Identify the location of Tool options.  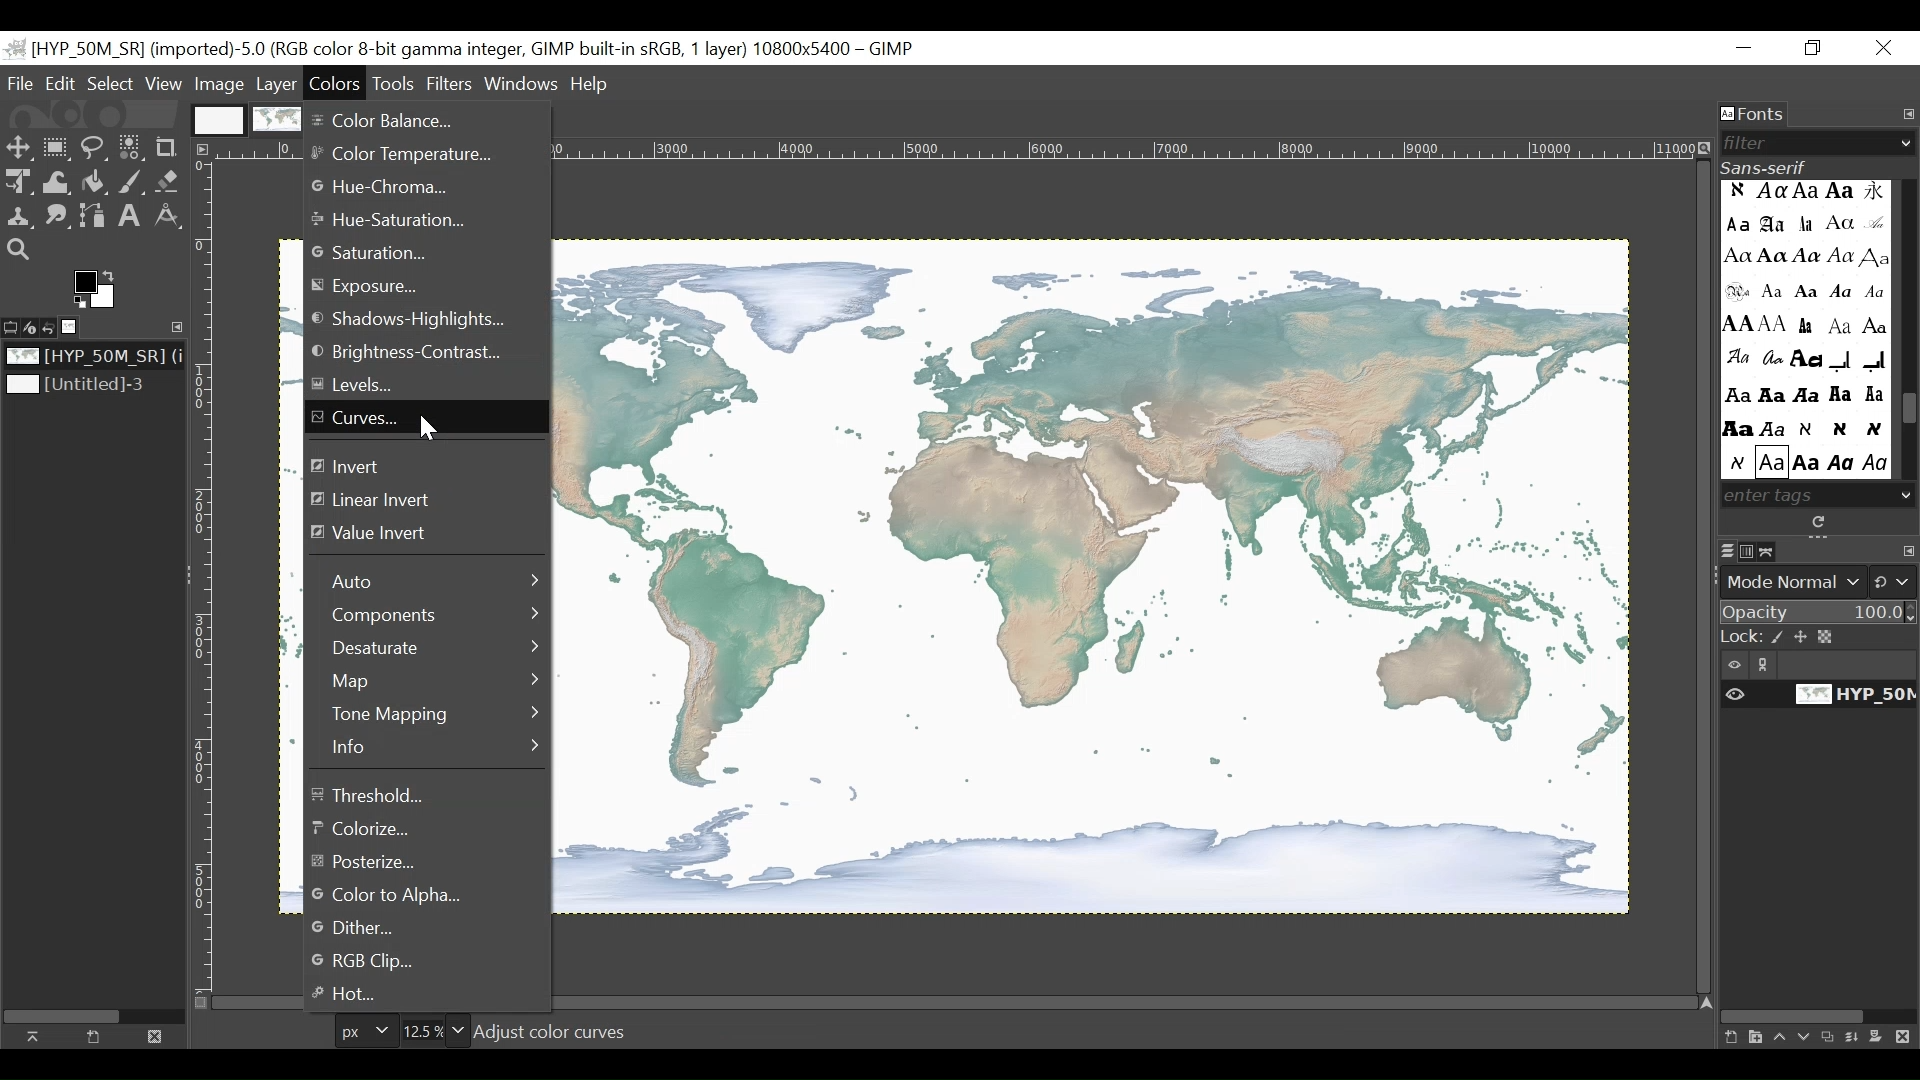
(12, 325).